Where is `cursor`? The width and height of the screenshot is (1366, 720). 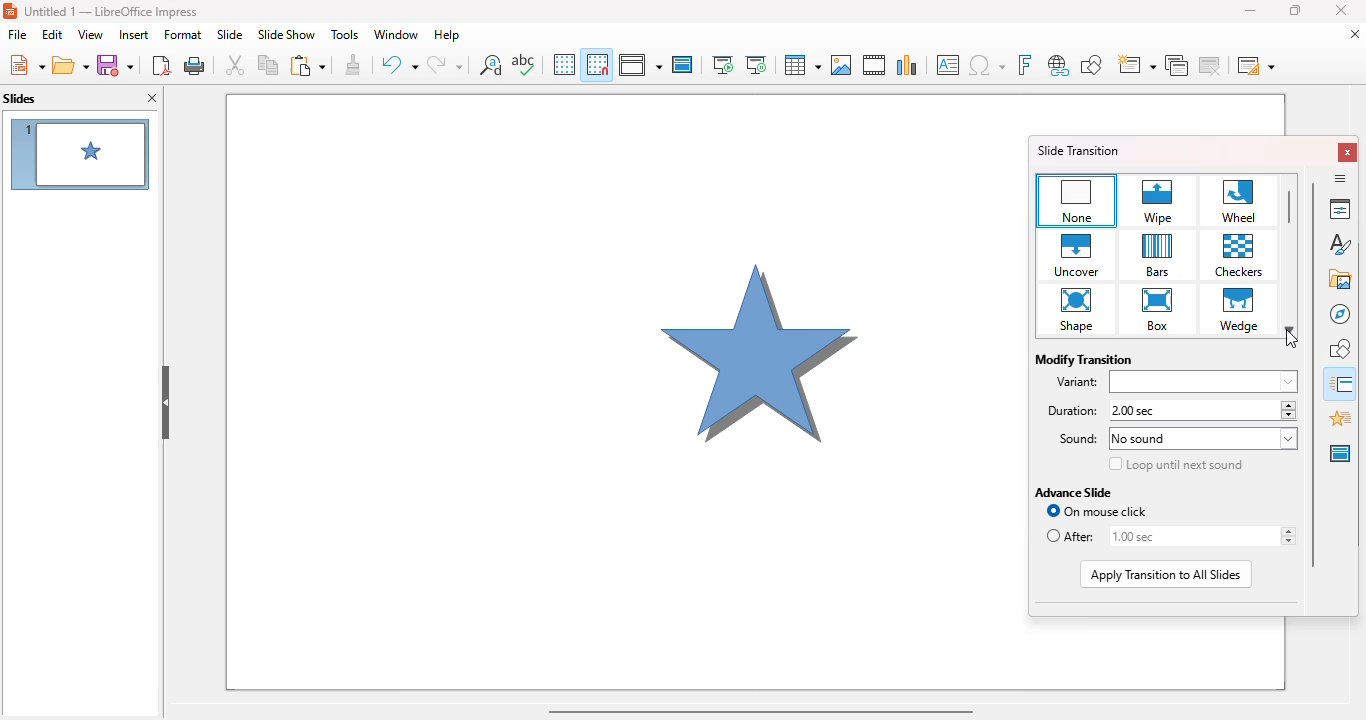
cursor is located at coordinates (1293, 340).